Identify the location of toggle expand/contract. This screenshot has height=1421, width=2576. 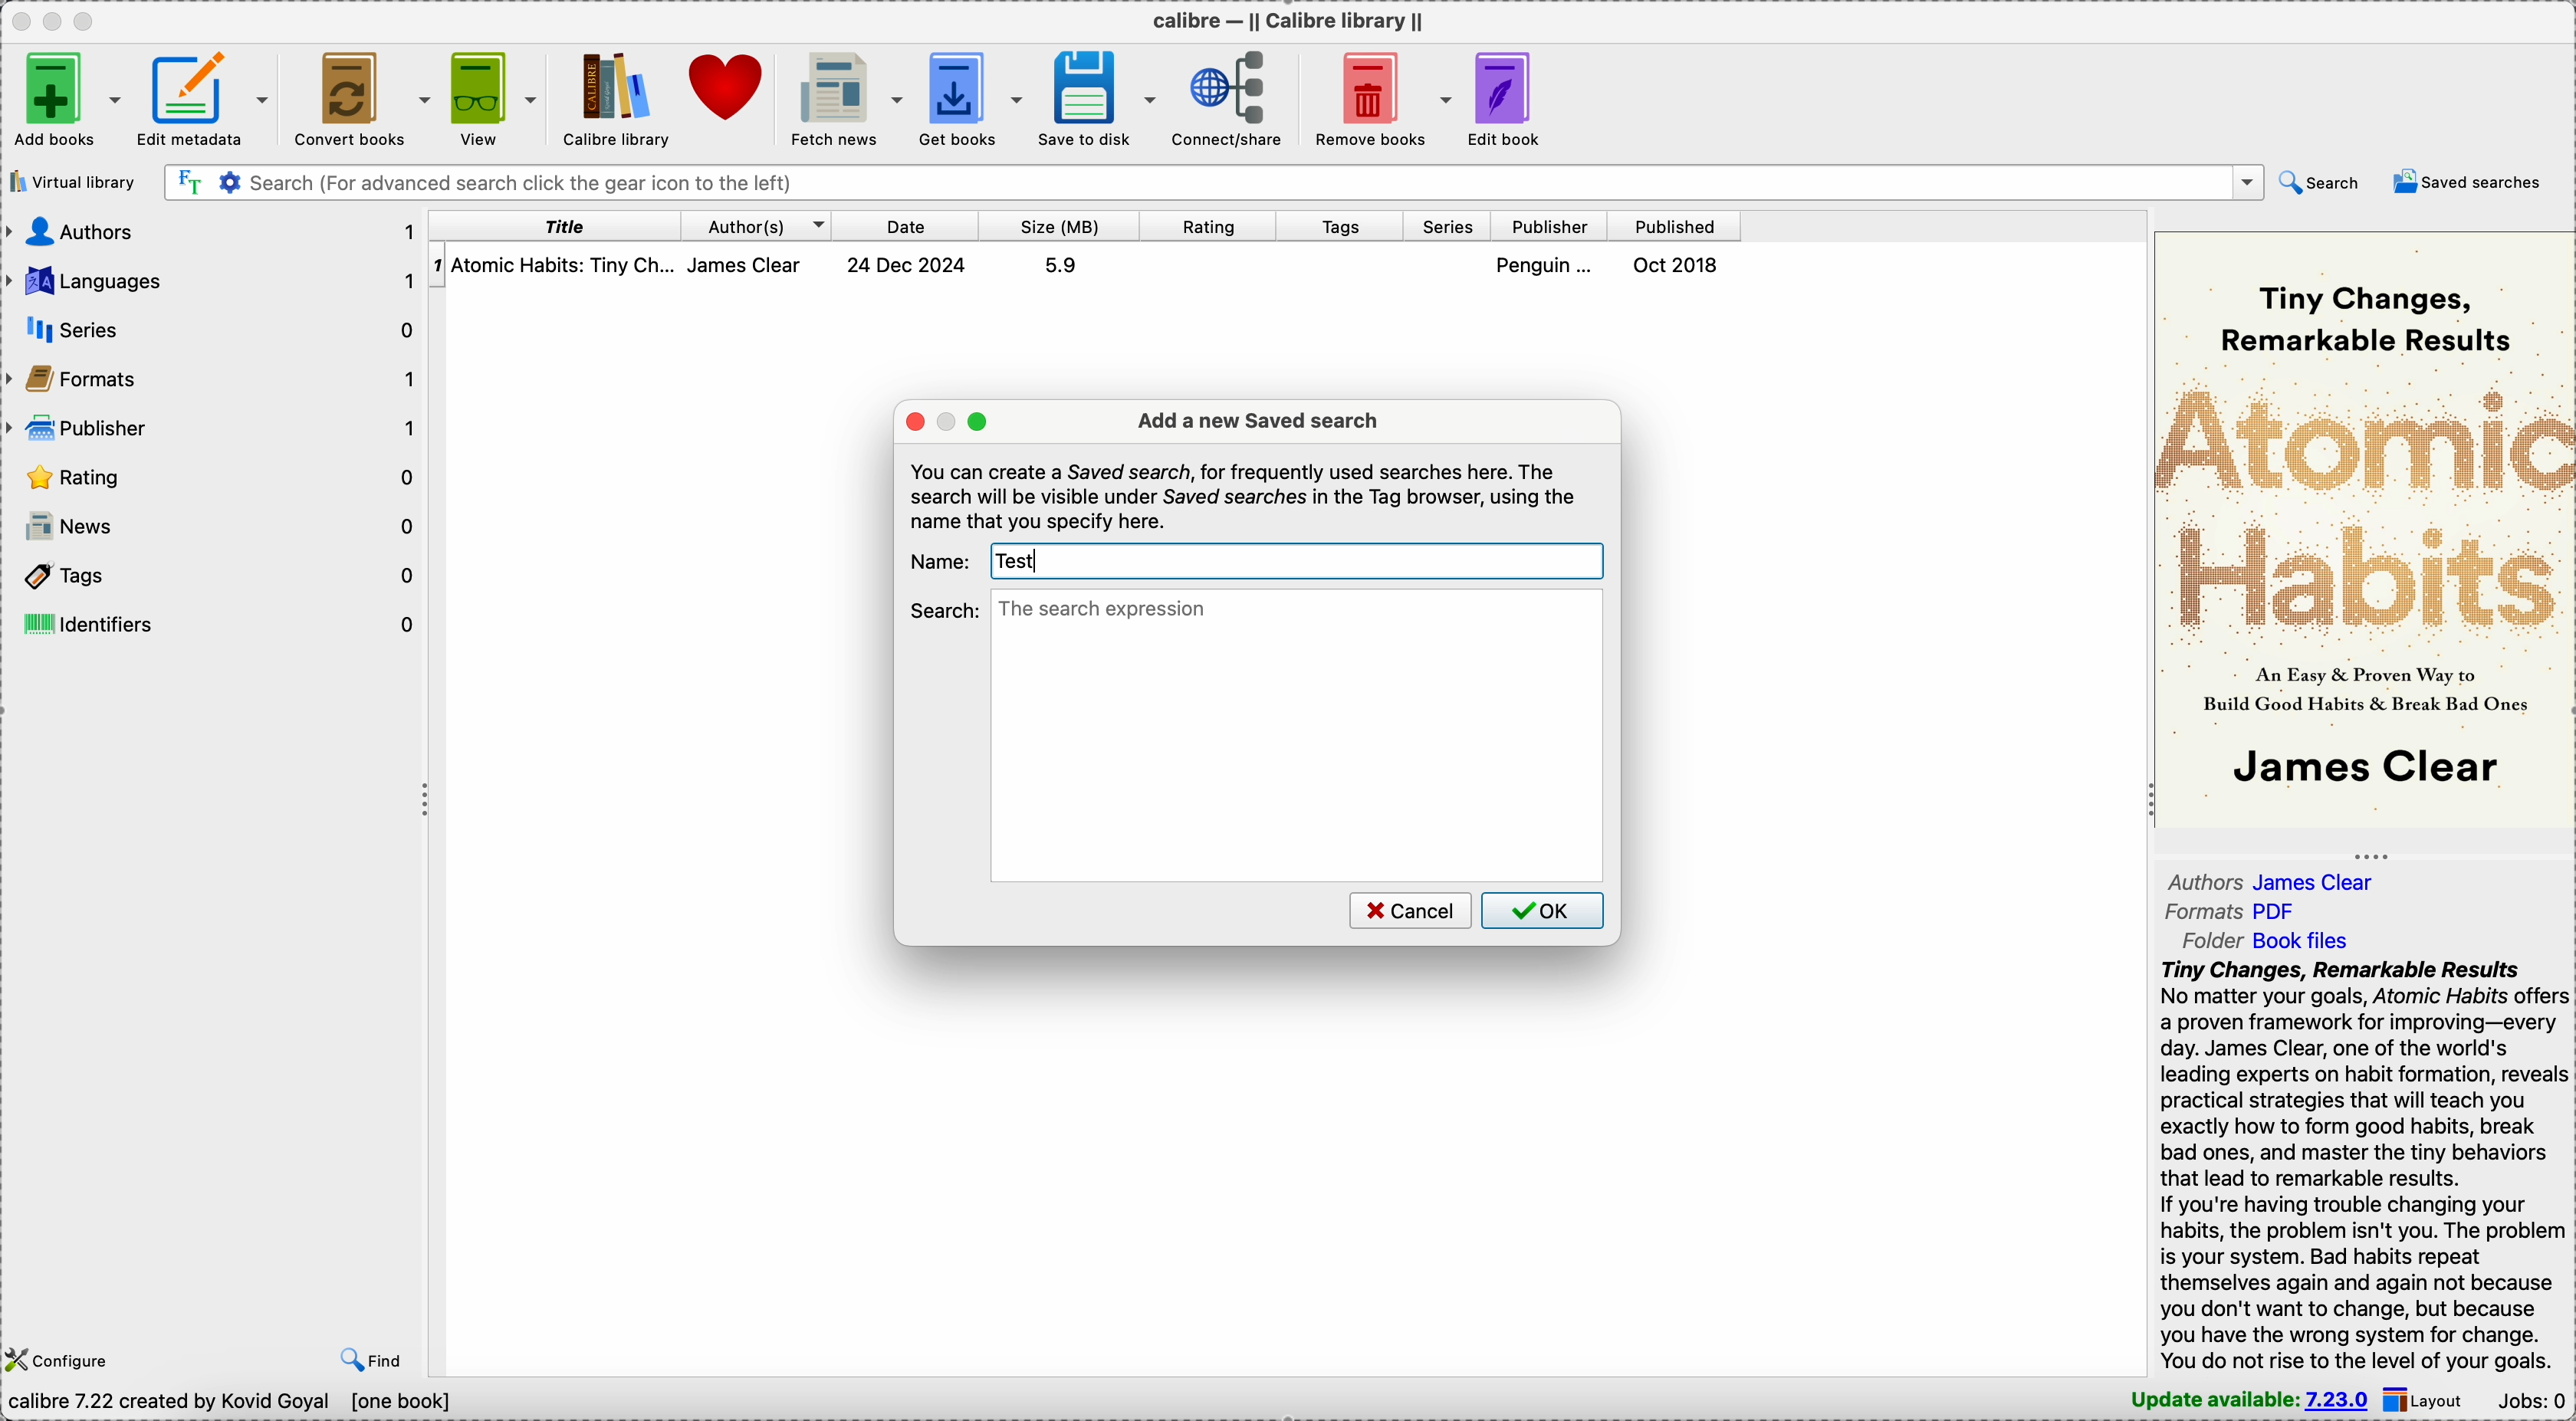
(427, 801).